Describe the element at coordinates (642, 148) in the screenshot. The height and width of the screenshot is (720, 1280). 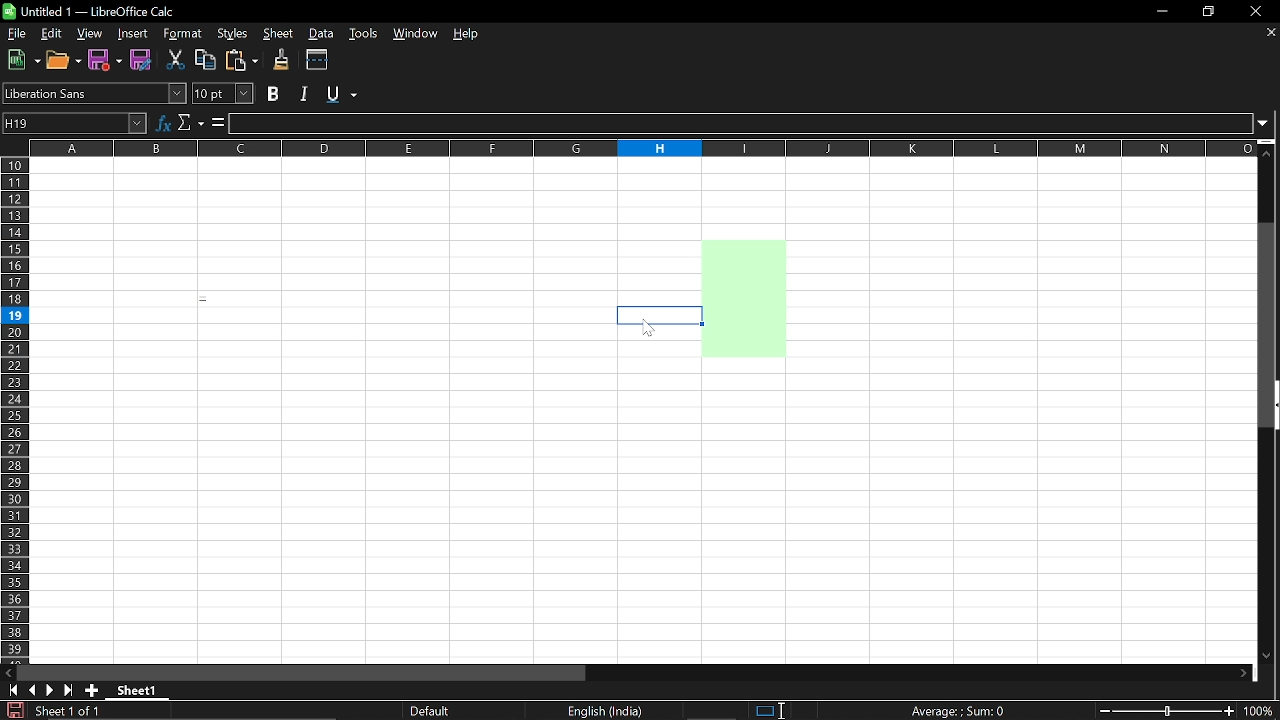
I see `Columns` at that location.